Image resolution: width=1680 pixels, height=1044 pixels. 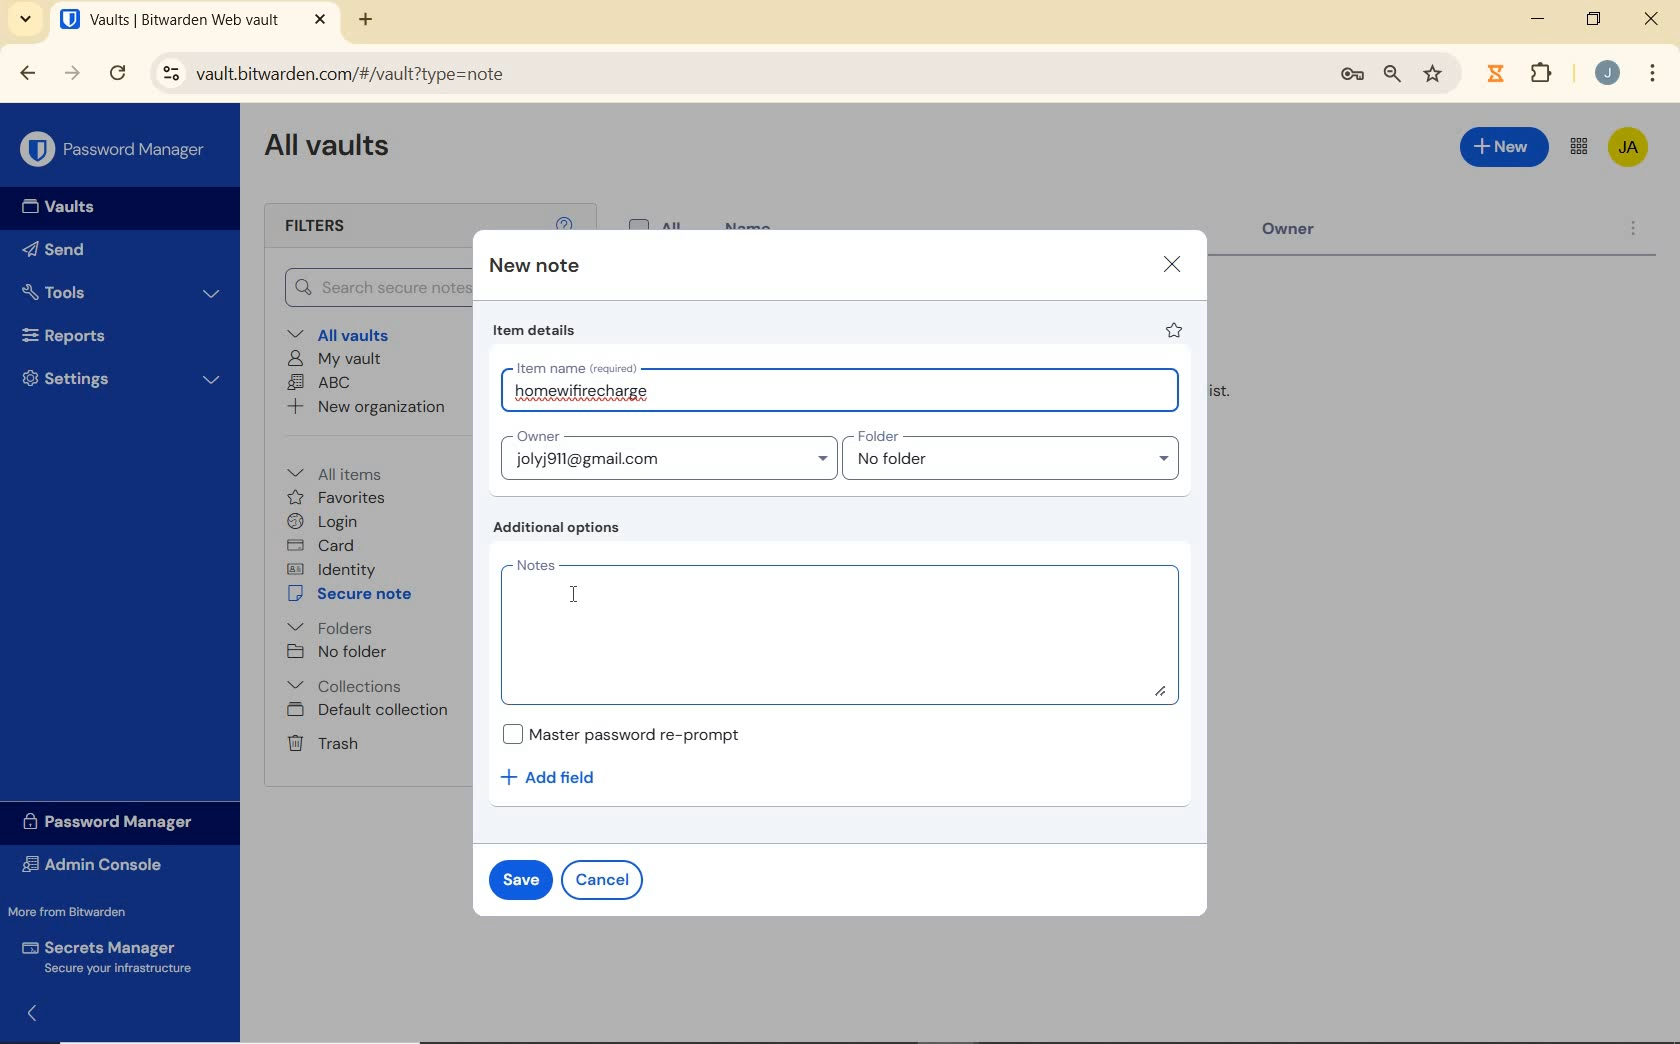 I want to click on No folder, so click(x=337, y=652).